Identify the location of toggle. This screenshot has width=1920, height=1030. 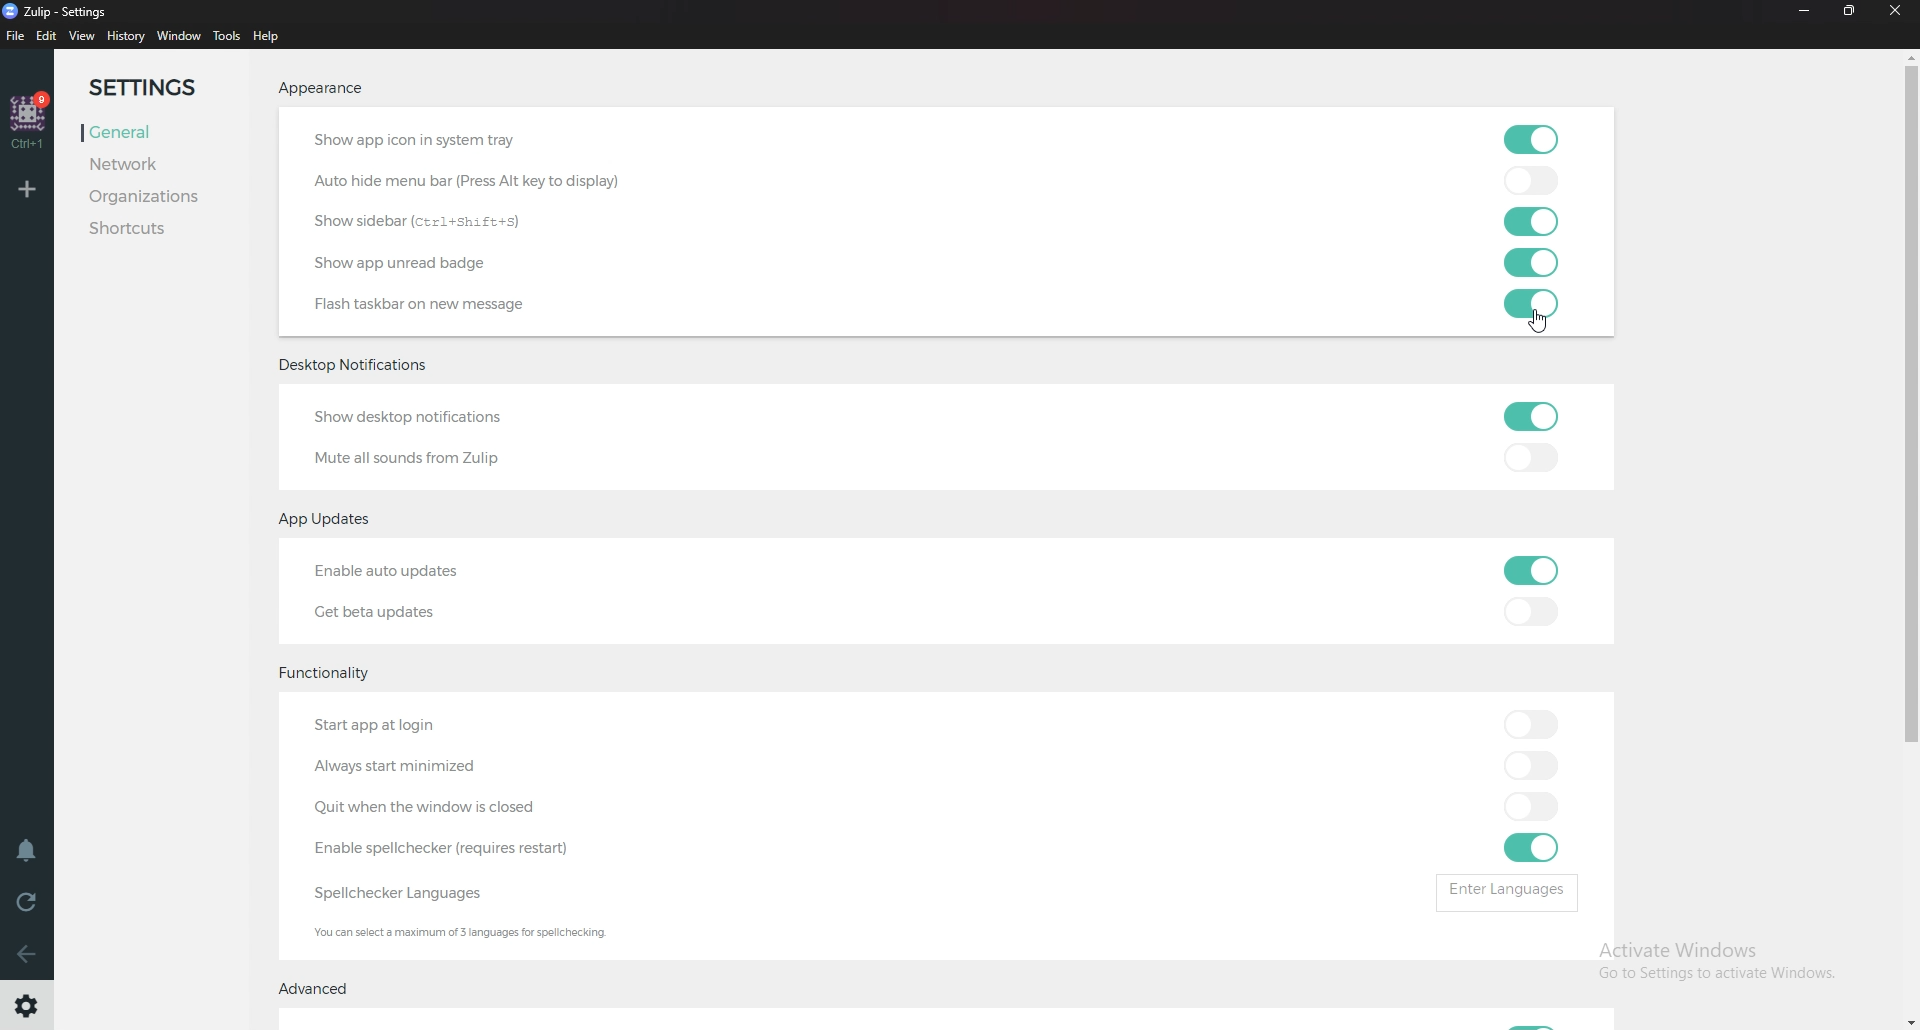
(1533, 140).